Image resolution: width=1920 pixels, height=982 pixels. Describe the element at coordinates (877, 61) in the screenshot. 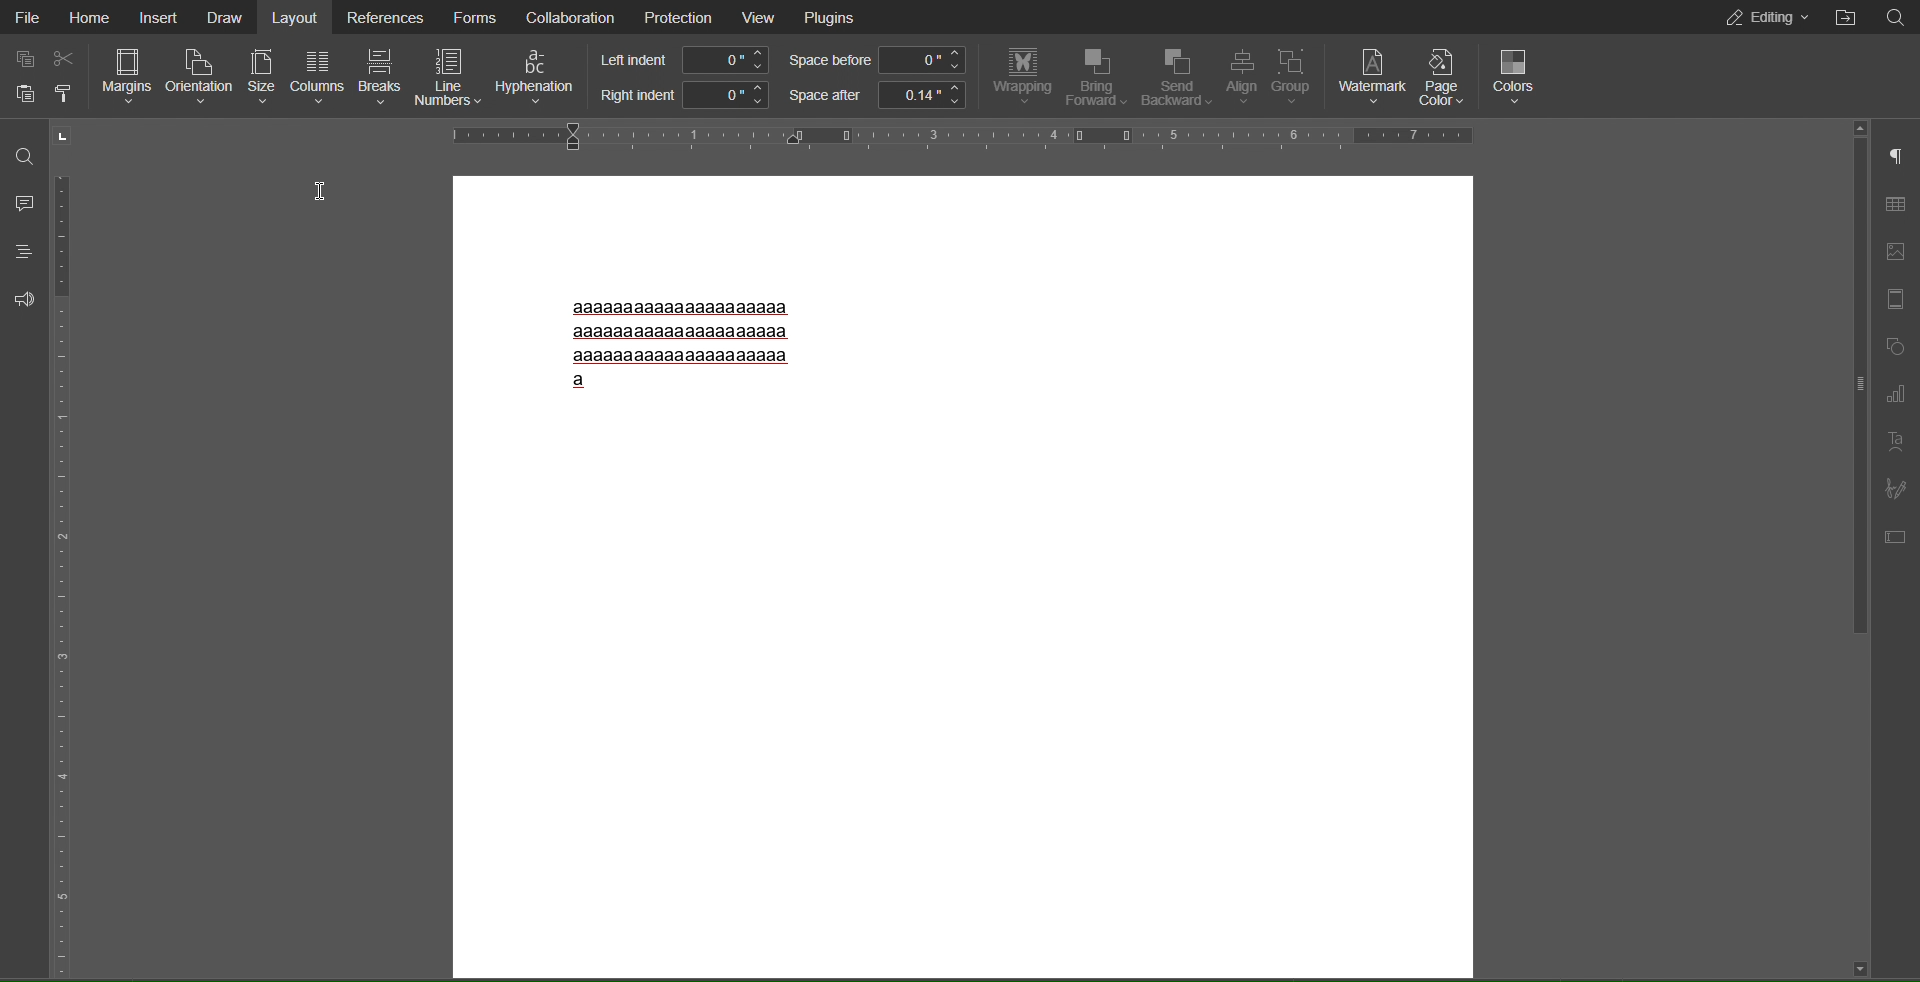

I see `Spaces Before` at that location.